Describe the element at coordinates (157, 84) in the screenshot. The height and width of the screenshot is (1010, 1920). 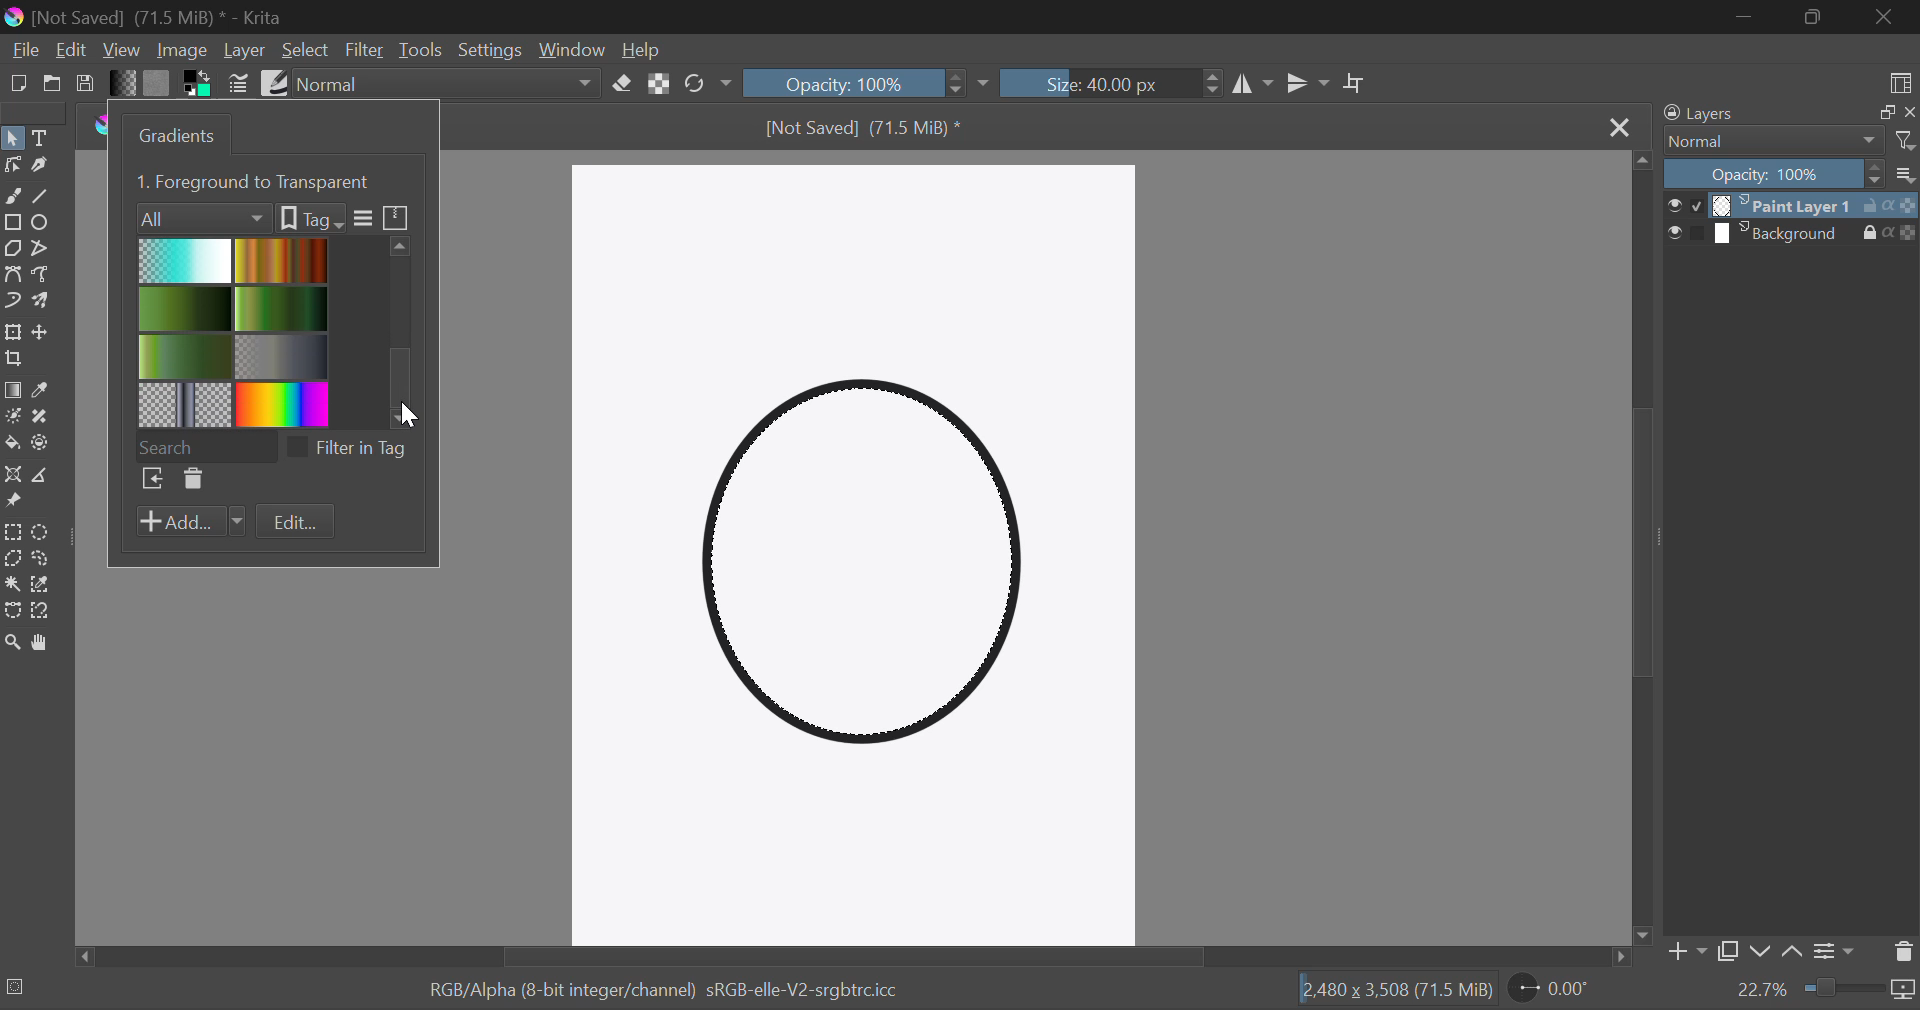
I see `Pattern` at that location.